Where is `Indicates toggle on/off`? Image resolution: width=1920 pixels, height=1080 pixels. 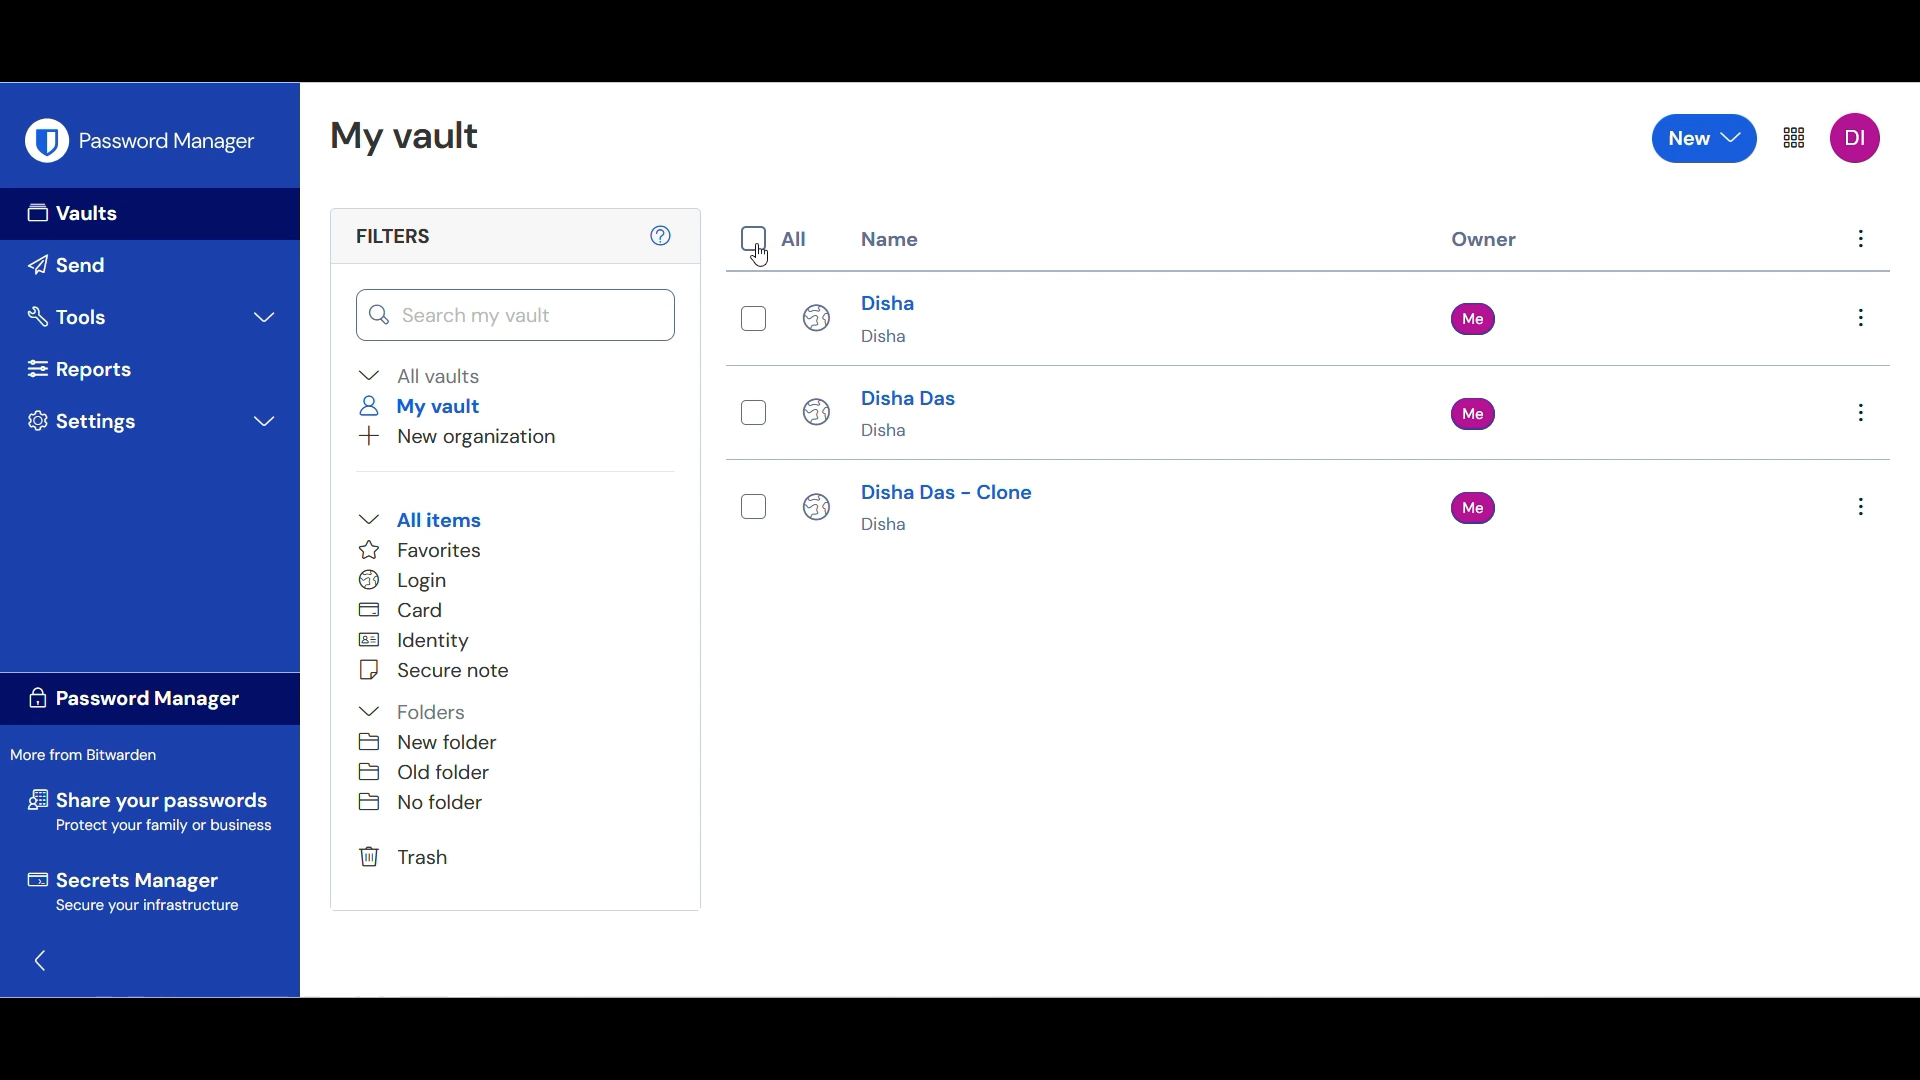 Indicates toggle on/off is located at coordinates (753, 239).